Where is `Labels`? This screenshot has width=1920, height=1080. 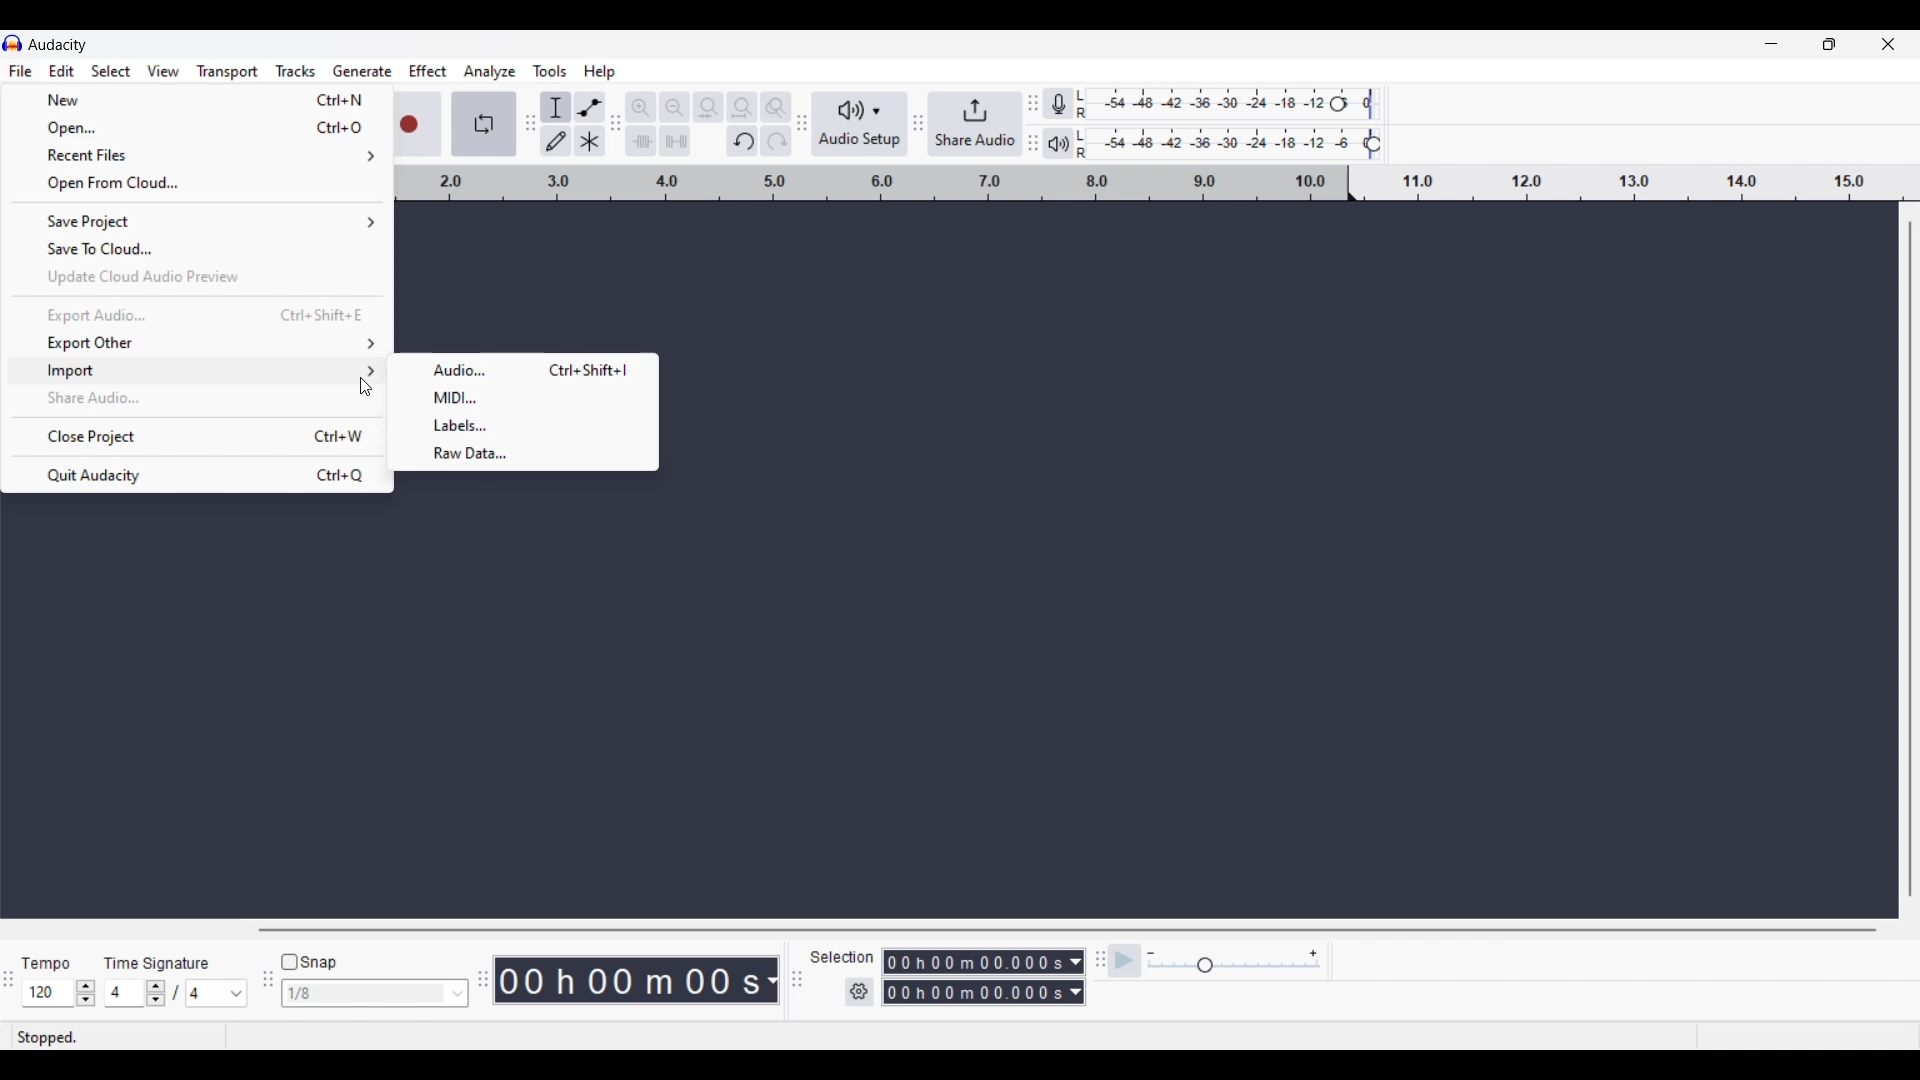
Labels is located at coordinates (523, 426).